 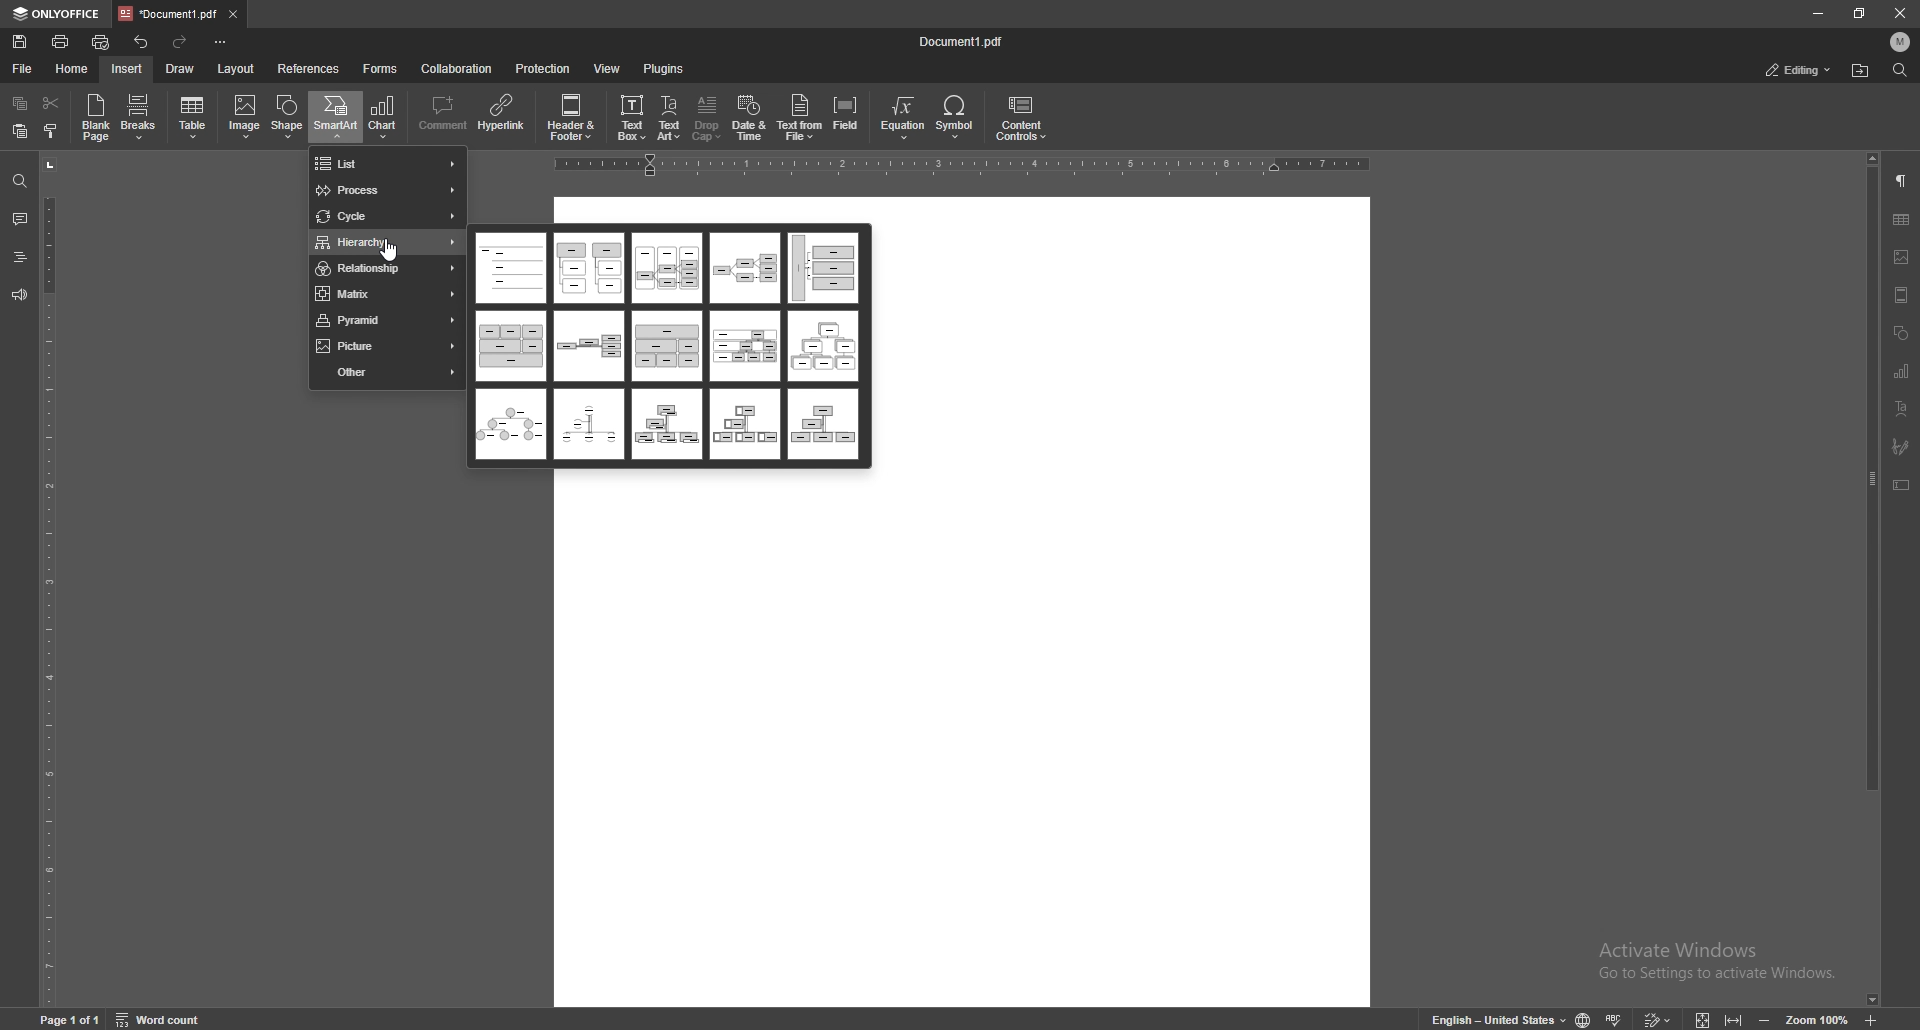 What do you see at coordinates (1902, 181) in the screenshot?
I see `paragraph` at bounding box center [1902, 181].